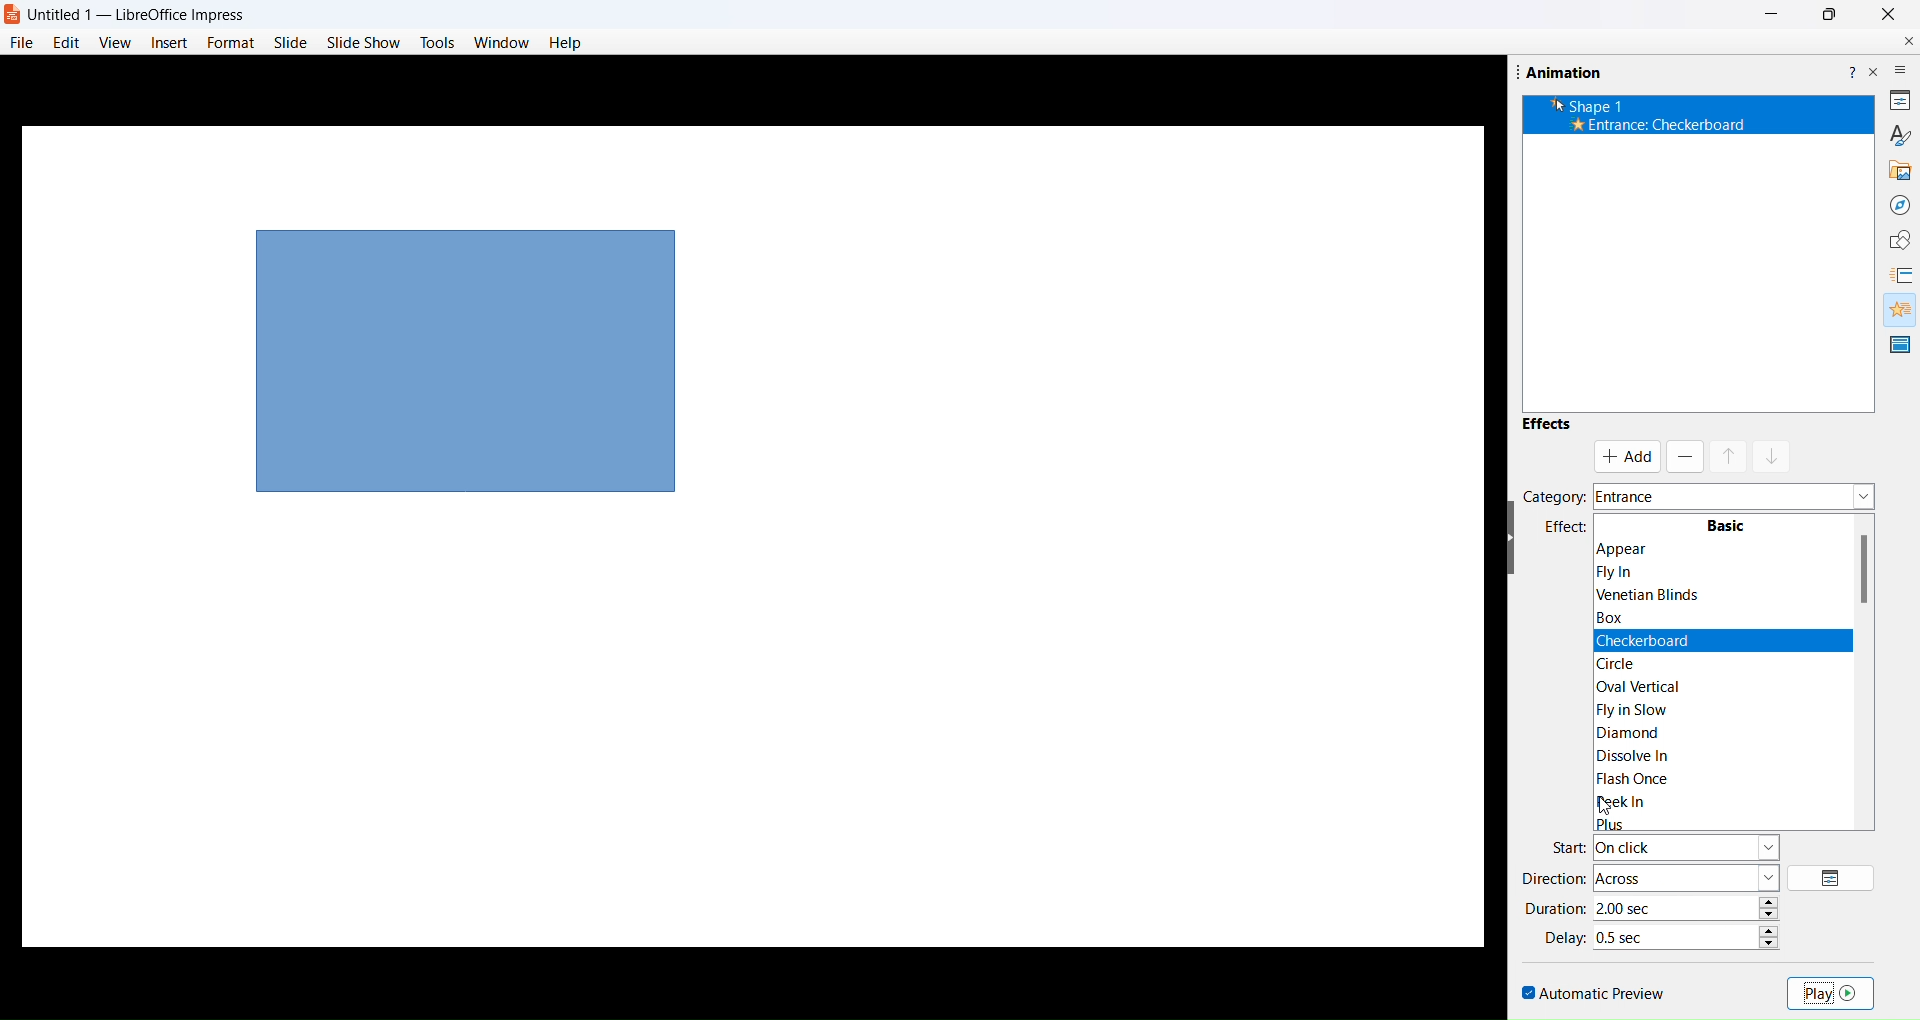 This screenshot has width=1920, height=1020. Describe the element at coordinates (1630, 685) in the screenshot. I see `oval vertical` at that location.